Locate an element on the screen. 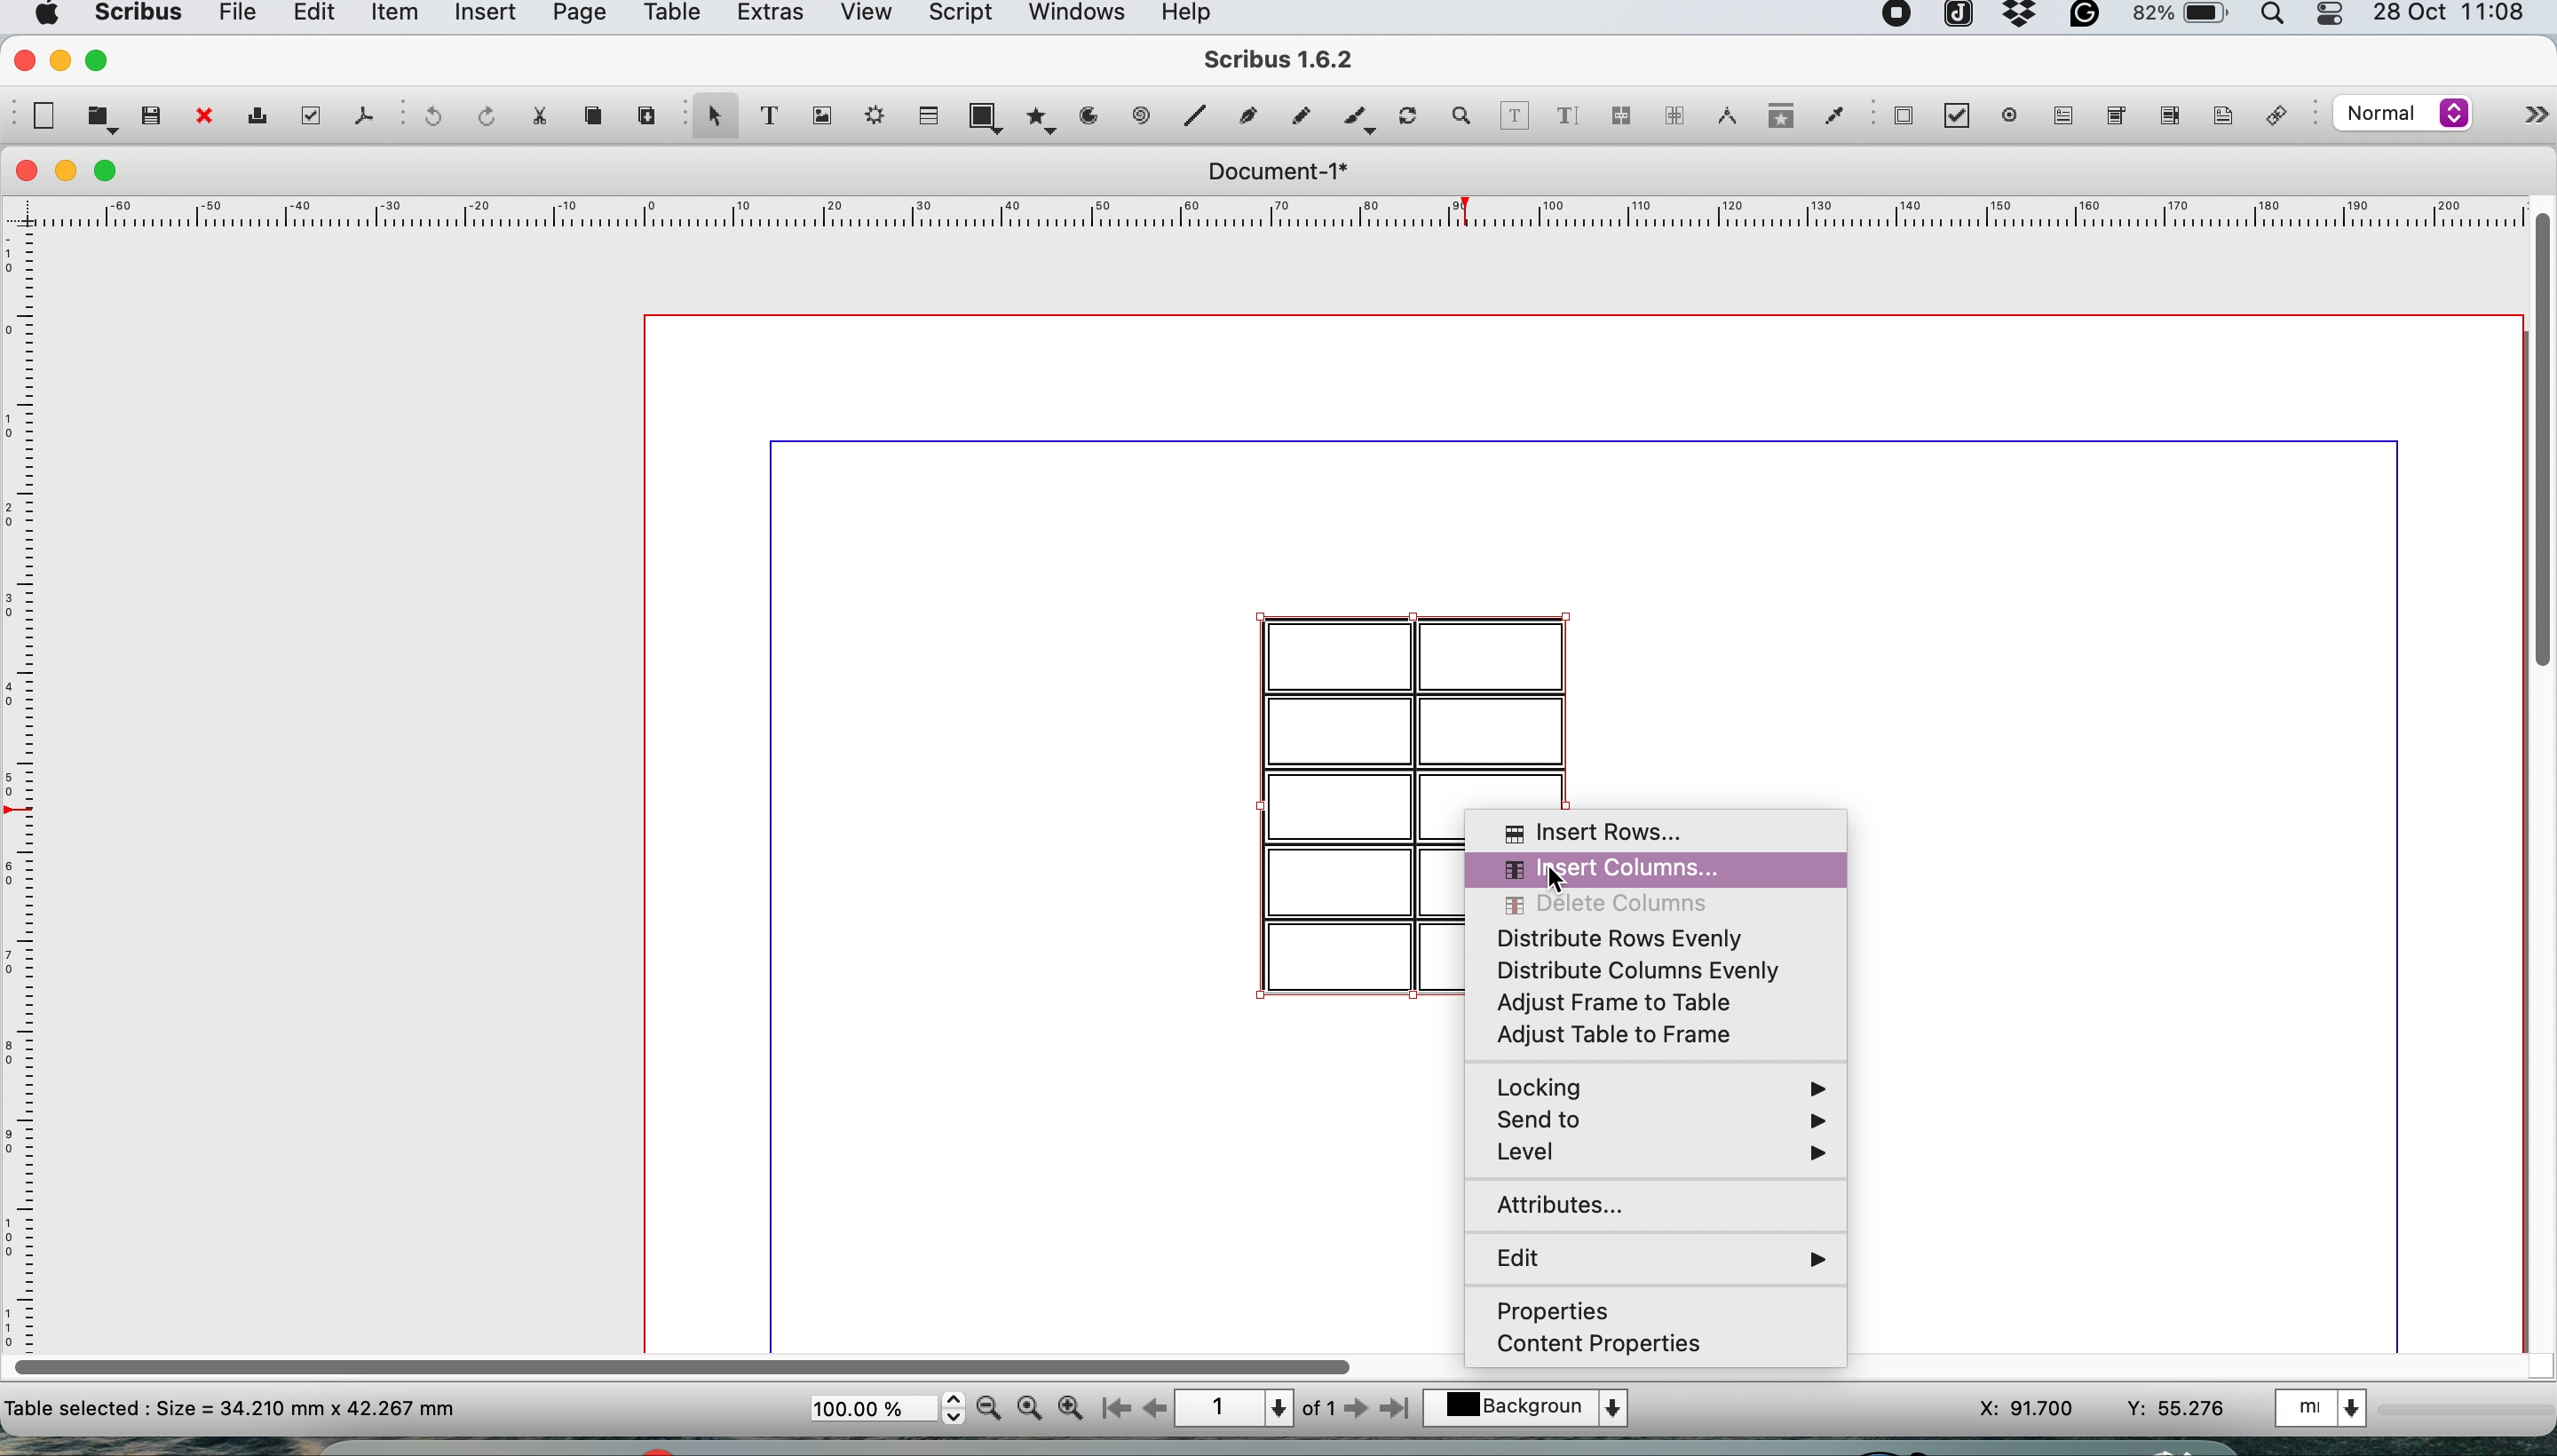 The image size is (2557, 1456). paste is located at coordinates (644, 112).